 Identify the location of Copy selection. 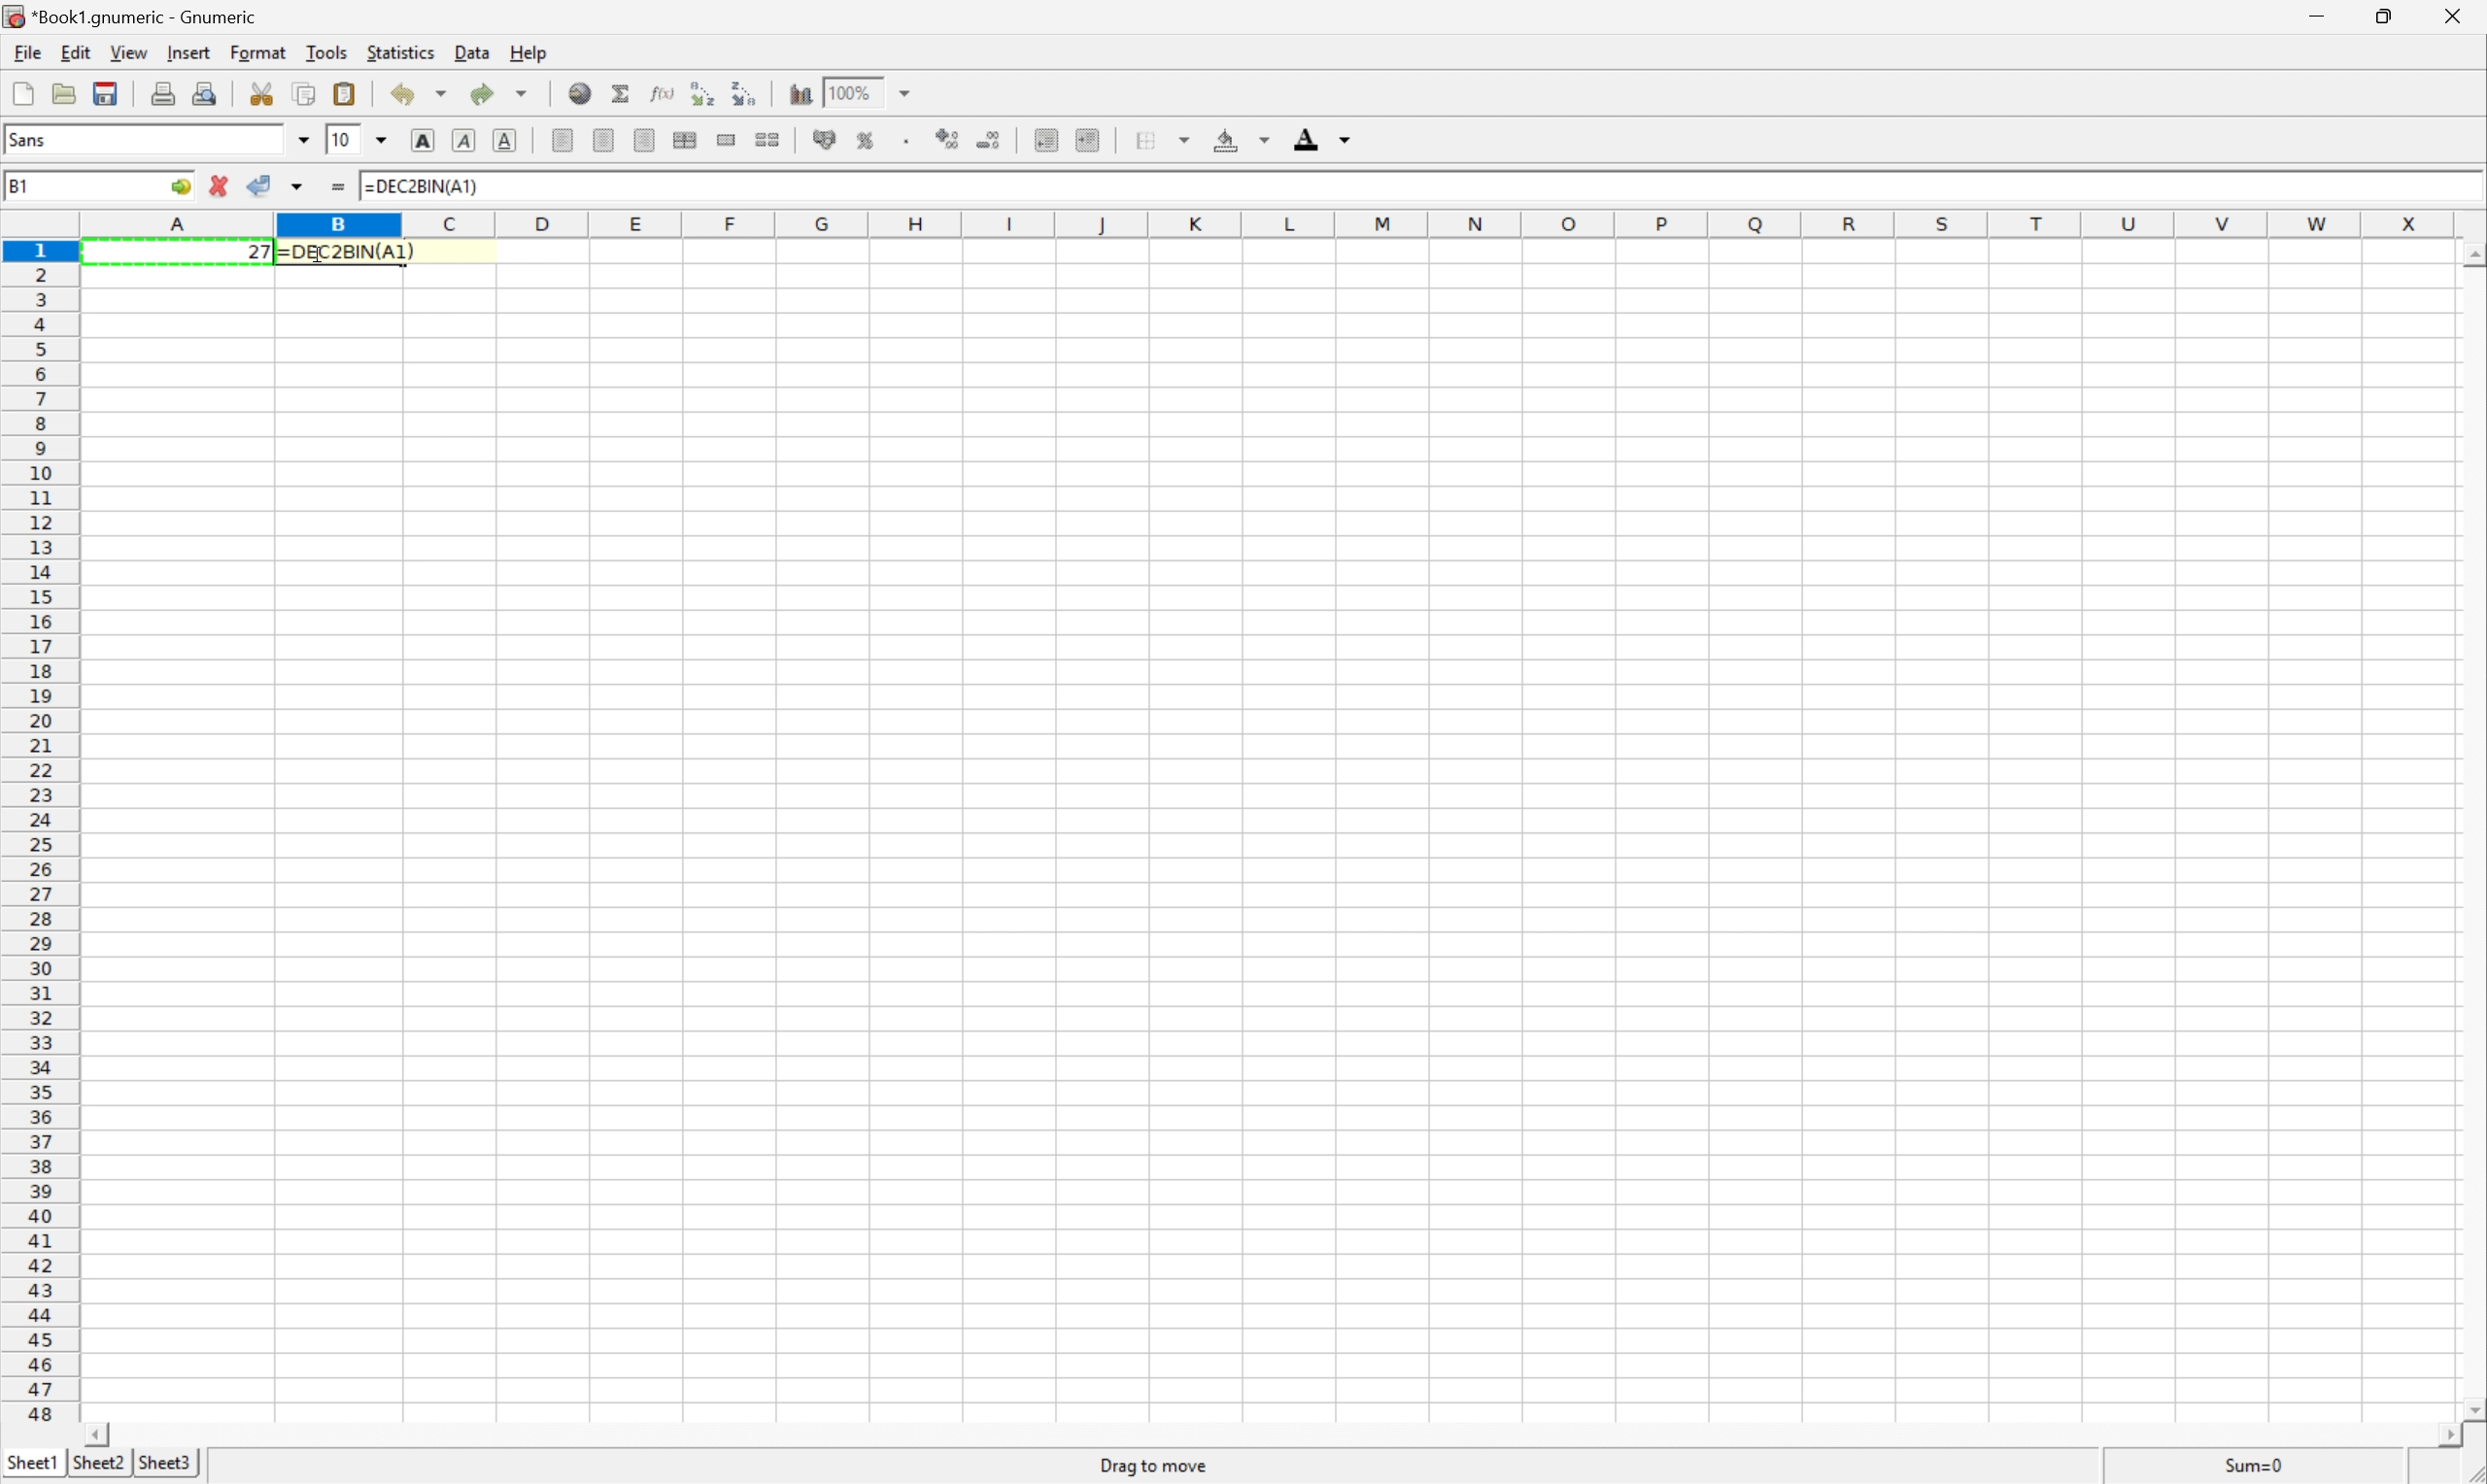
(306, 93).